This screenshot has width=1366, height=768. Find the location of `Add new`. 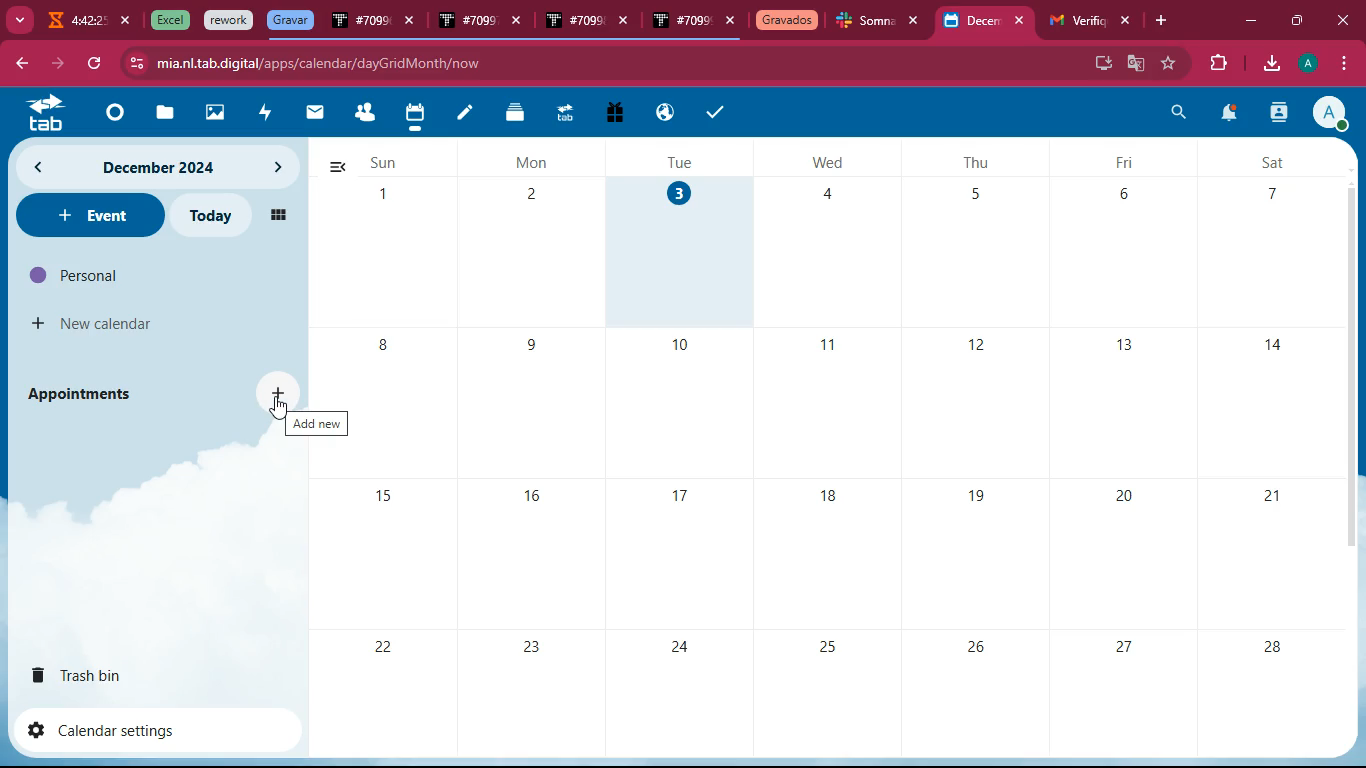

Add new is located at coordinates (319, 425).